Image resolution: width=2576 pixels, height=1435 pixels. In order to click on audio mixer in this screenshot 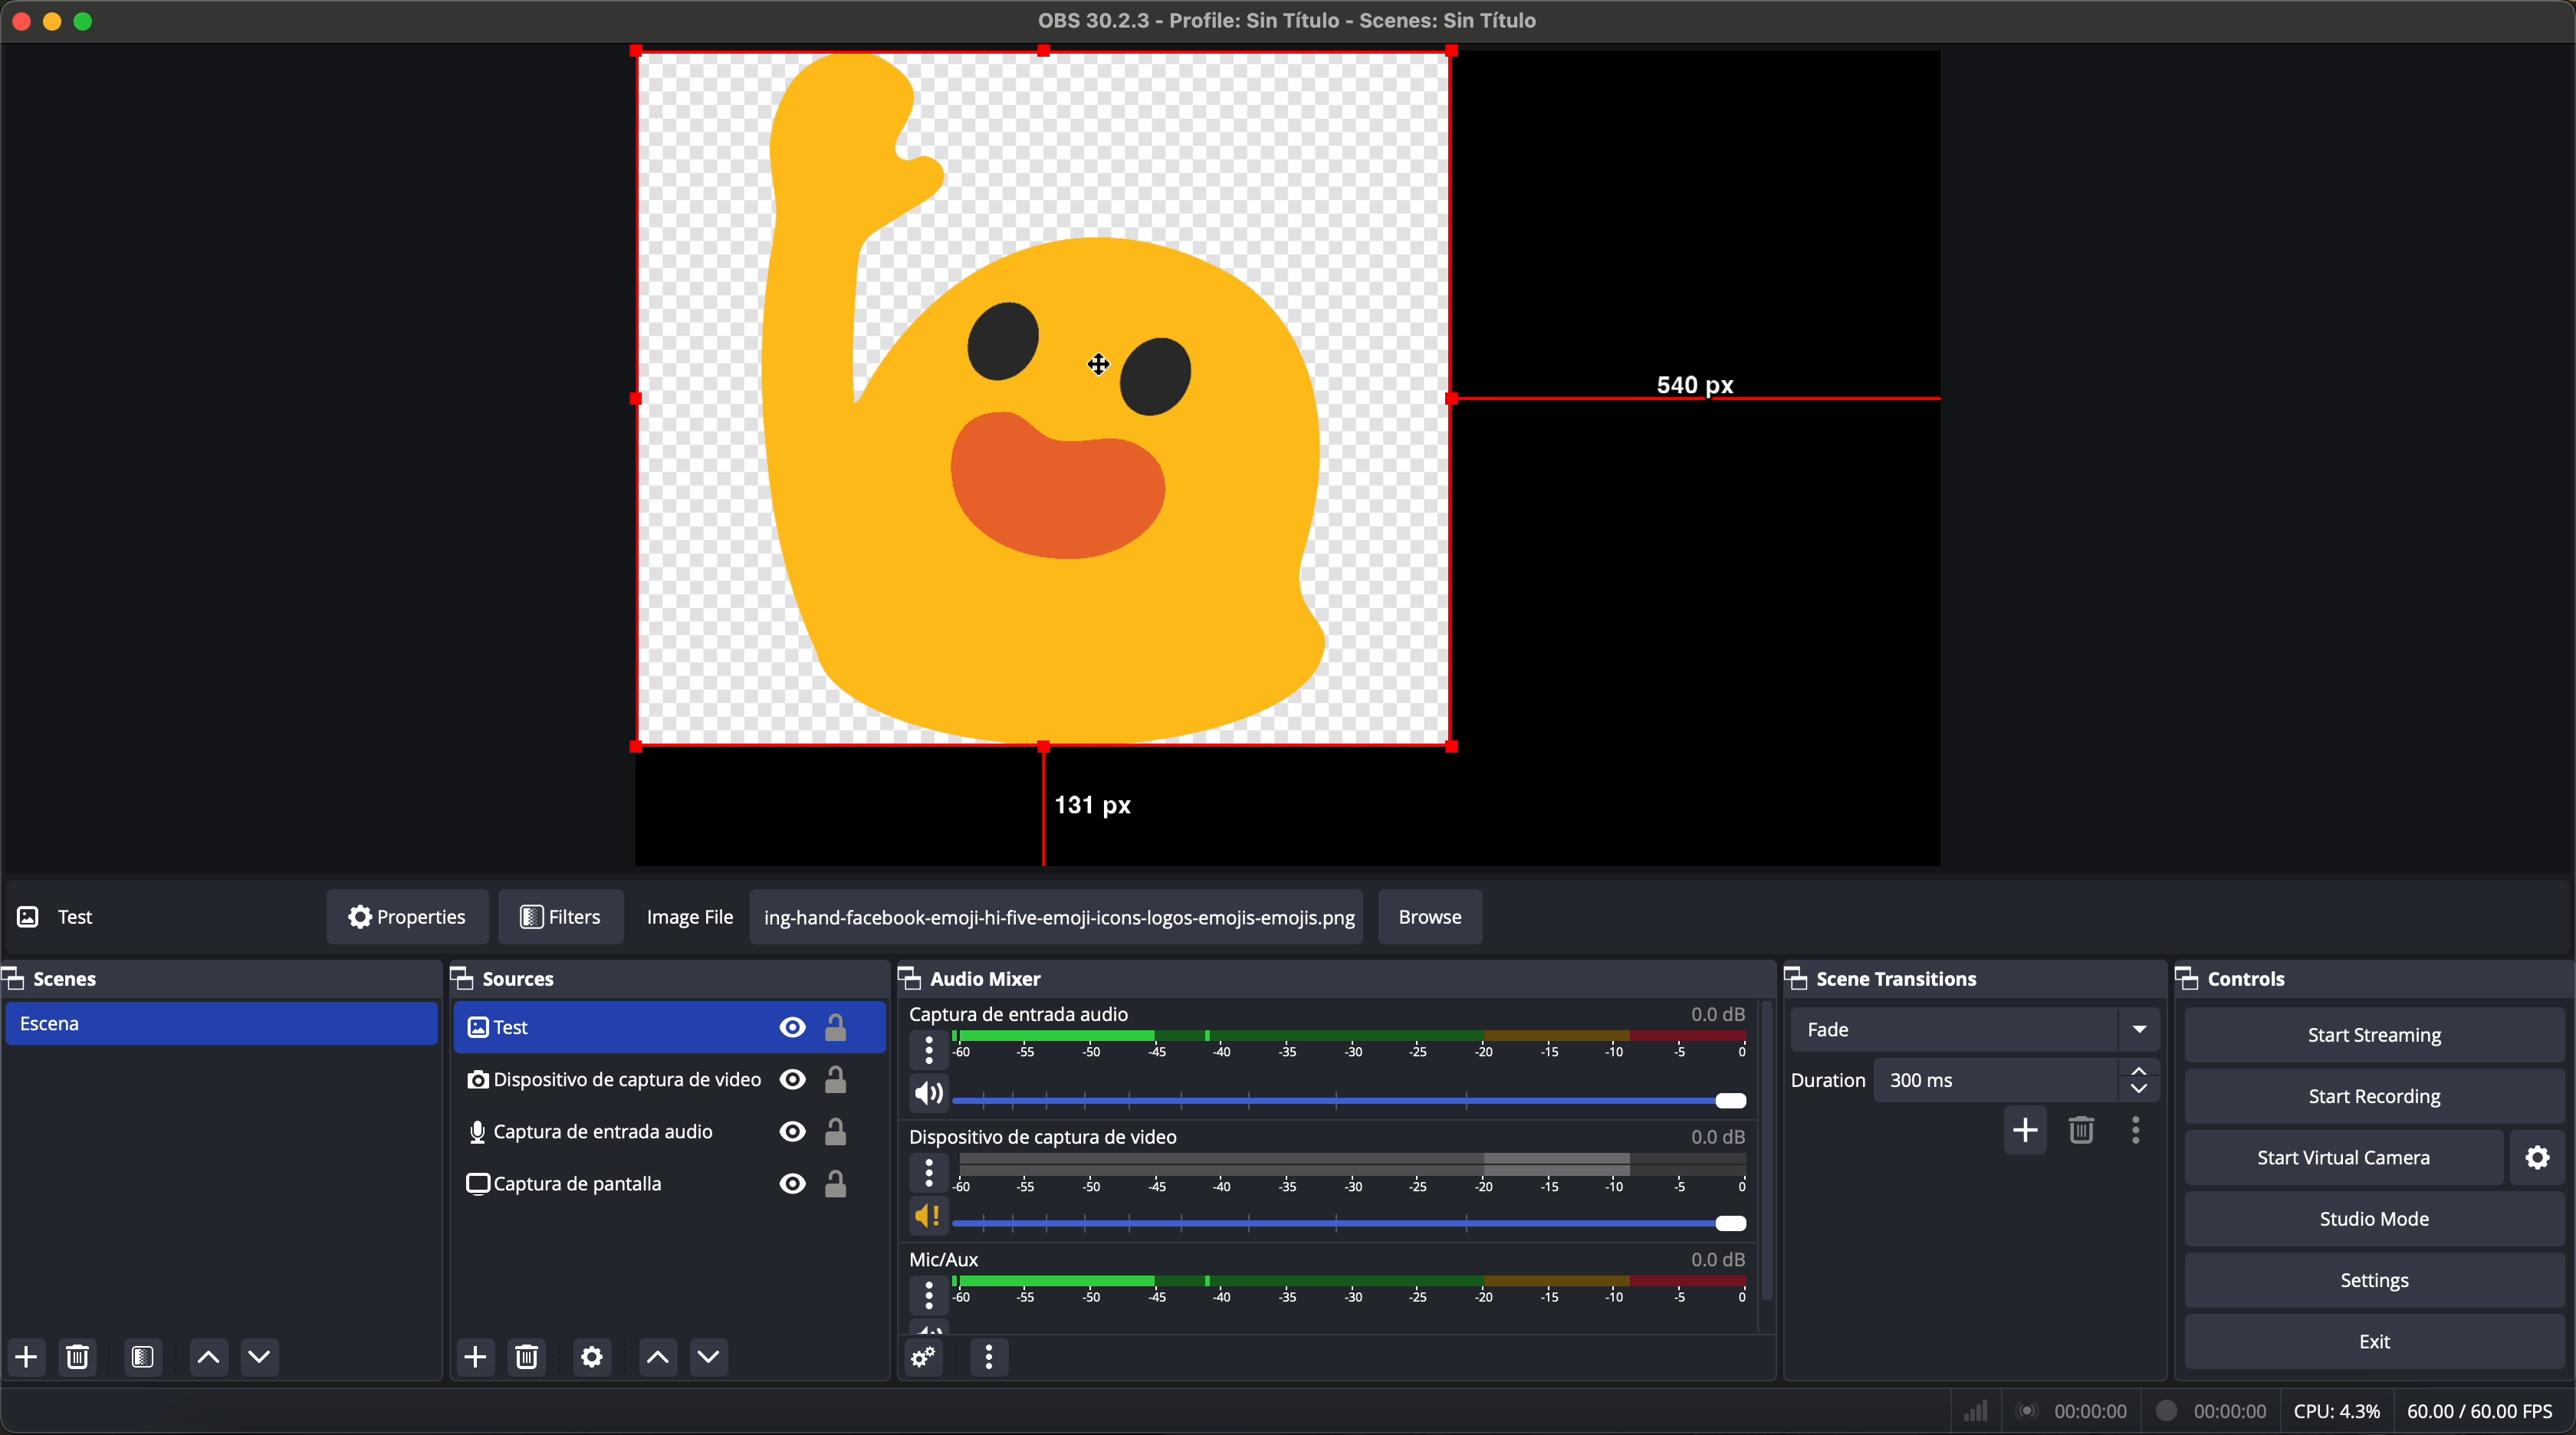, I will do `click(982, 977)`.